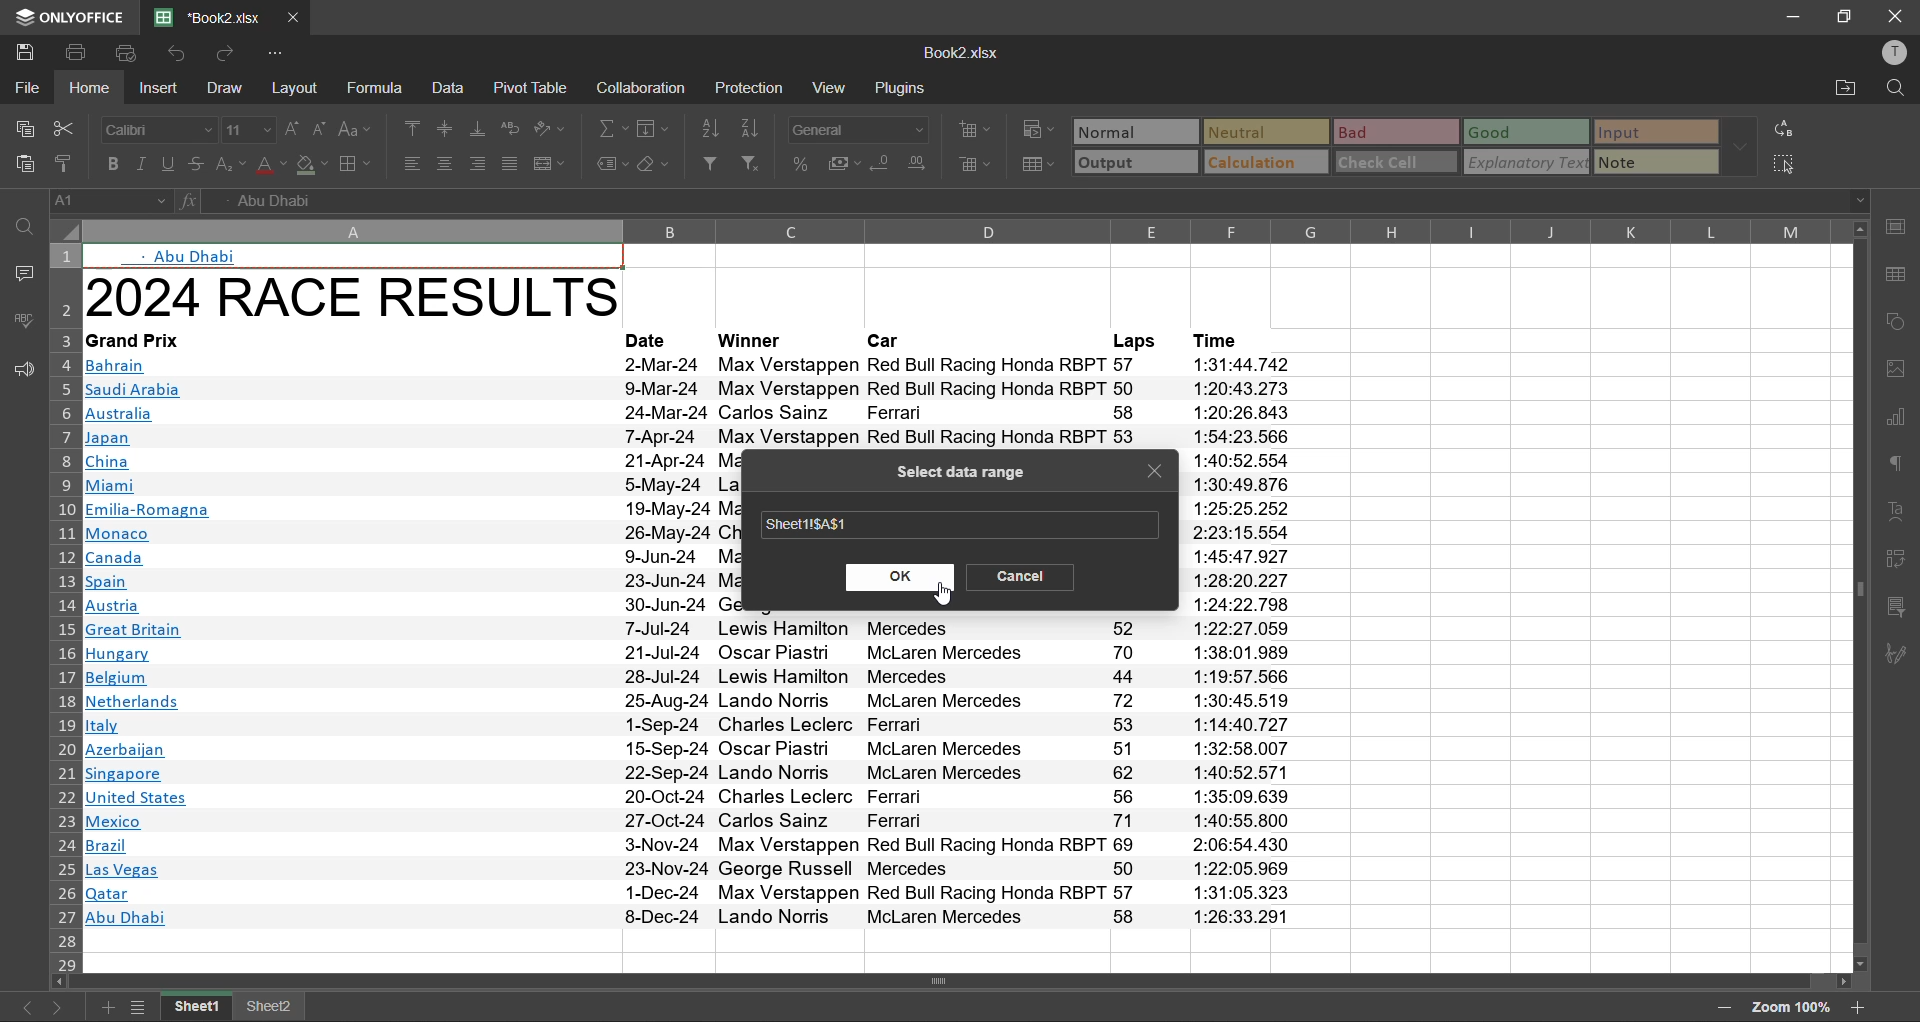  I want to click on file, so click(26, 89).